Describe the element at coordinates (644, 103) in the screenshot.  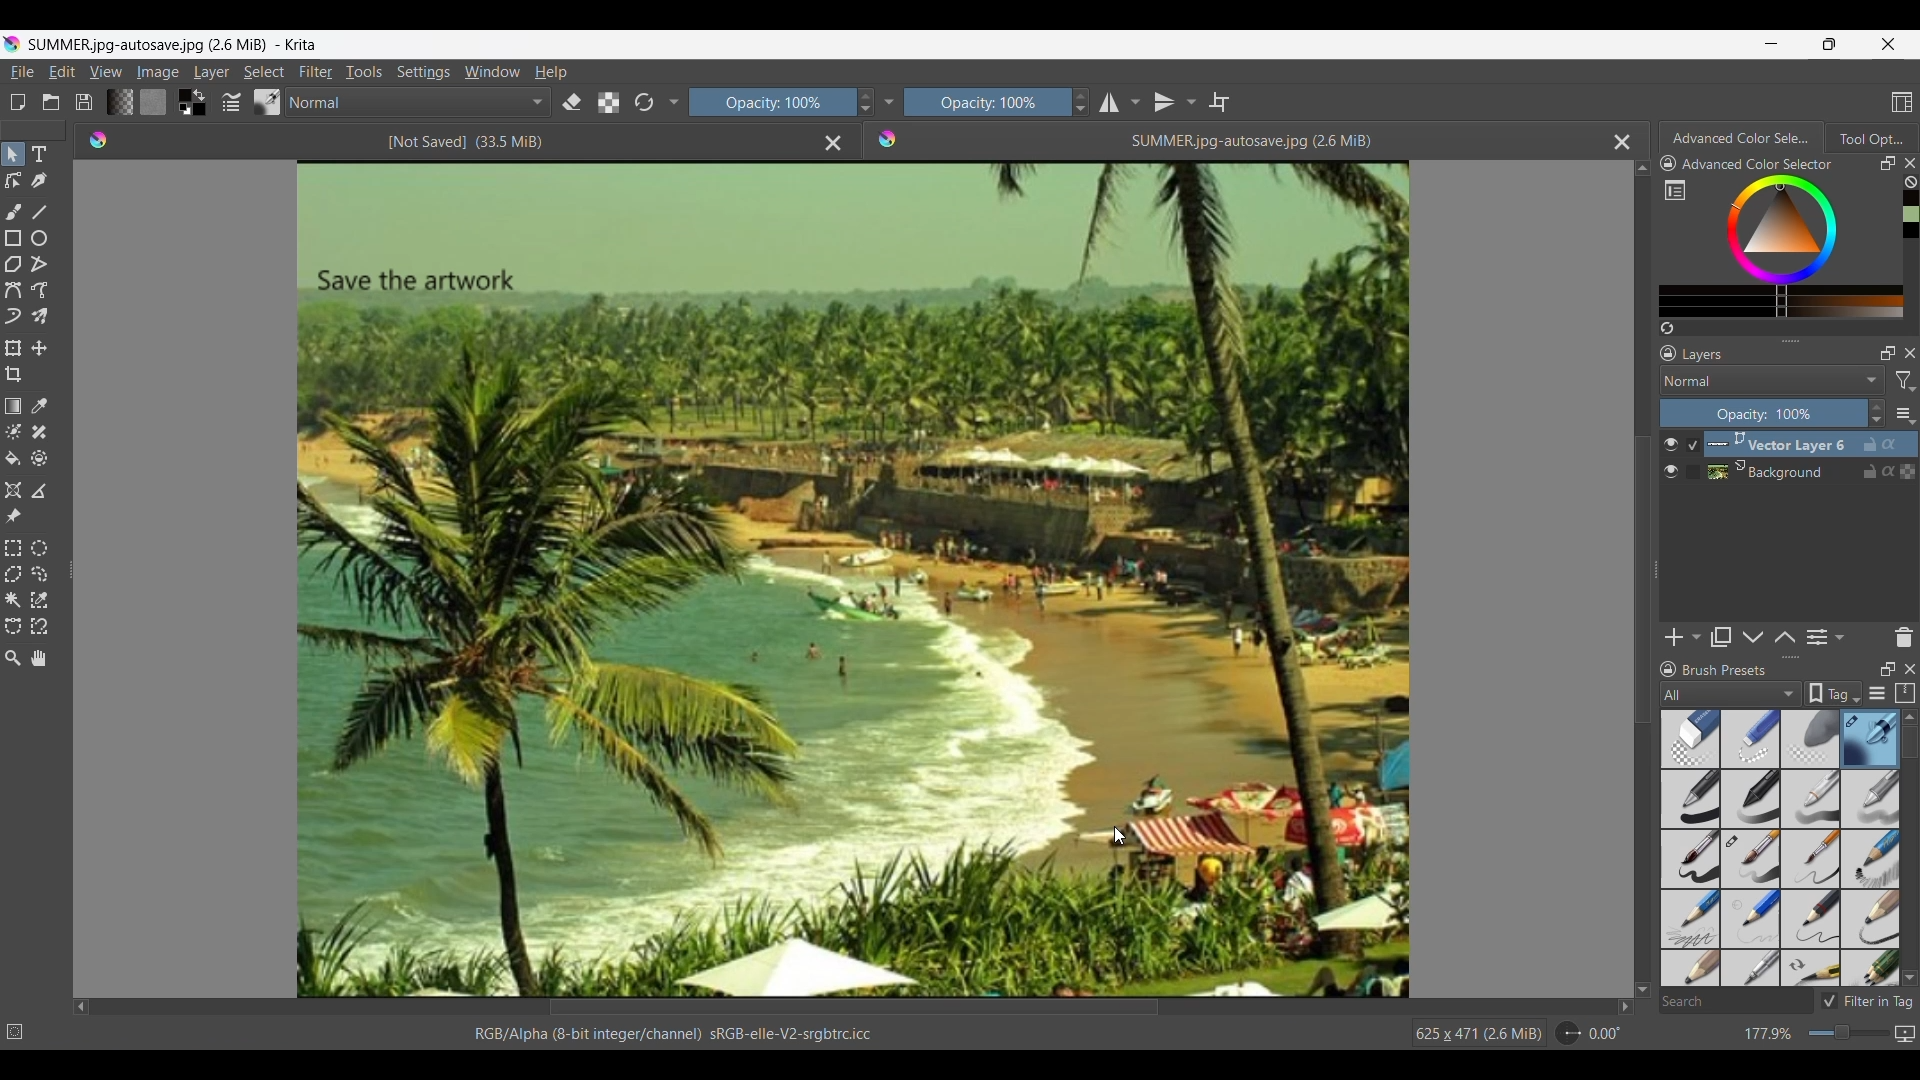
I see `Reset to original preset` at that location.